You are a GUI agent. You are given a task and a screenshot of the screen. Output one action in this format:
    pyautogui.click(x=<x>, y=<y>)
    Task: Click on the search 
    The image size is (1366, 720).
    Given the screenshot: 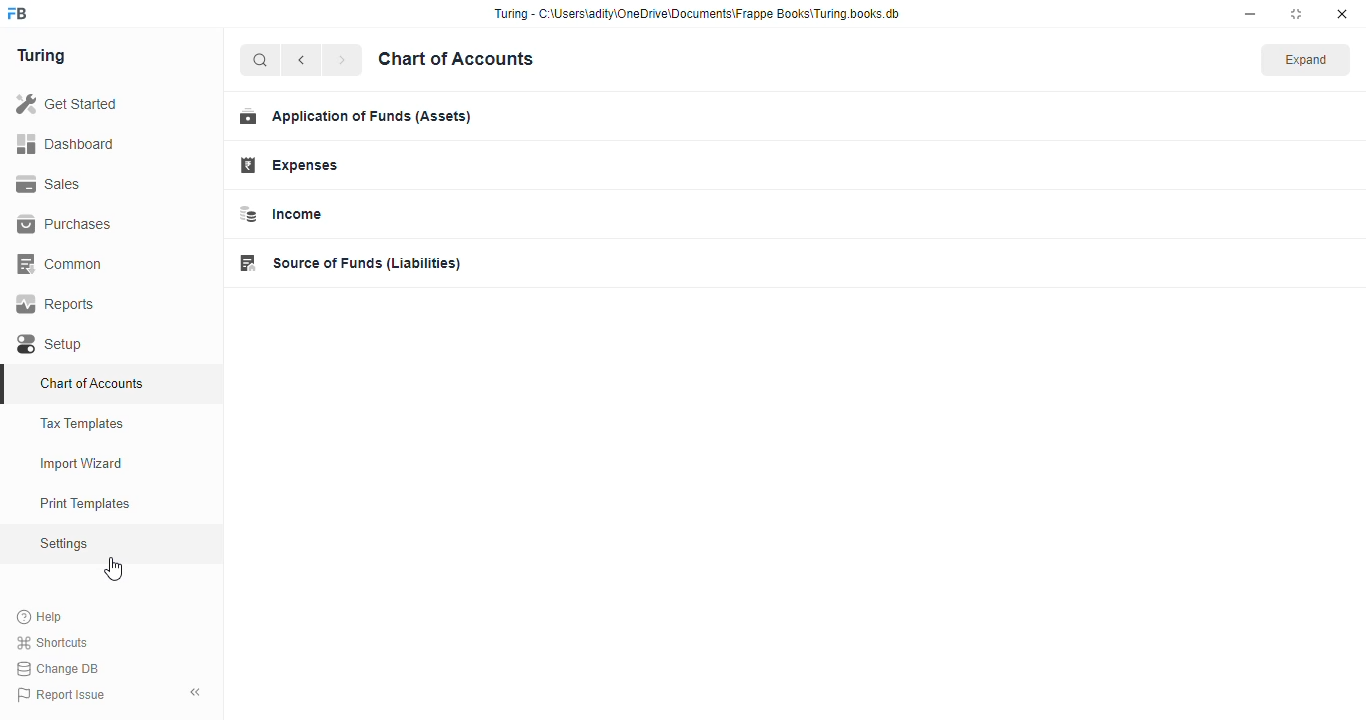 What is the action you would take?
    pyautogui.click(x=261, y=59)
    